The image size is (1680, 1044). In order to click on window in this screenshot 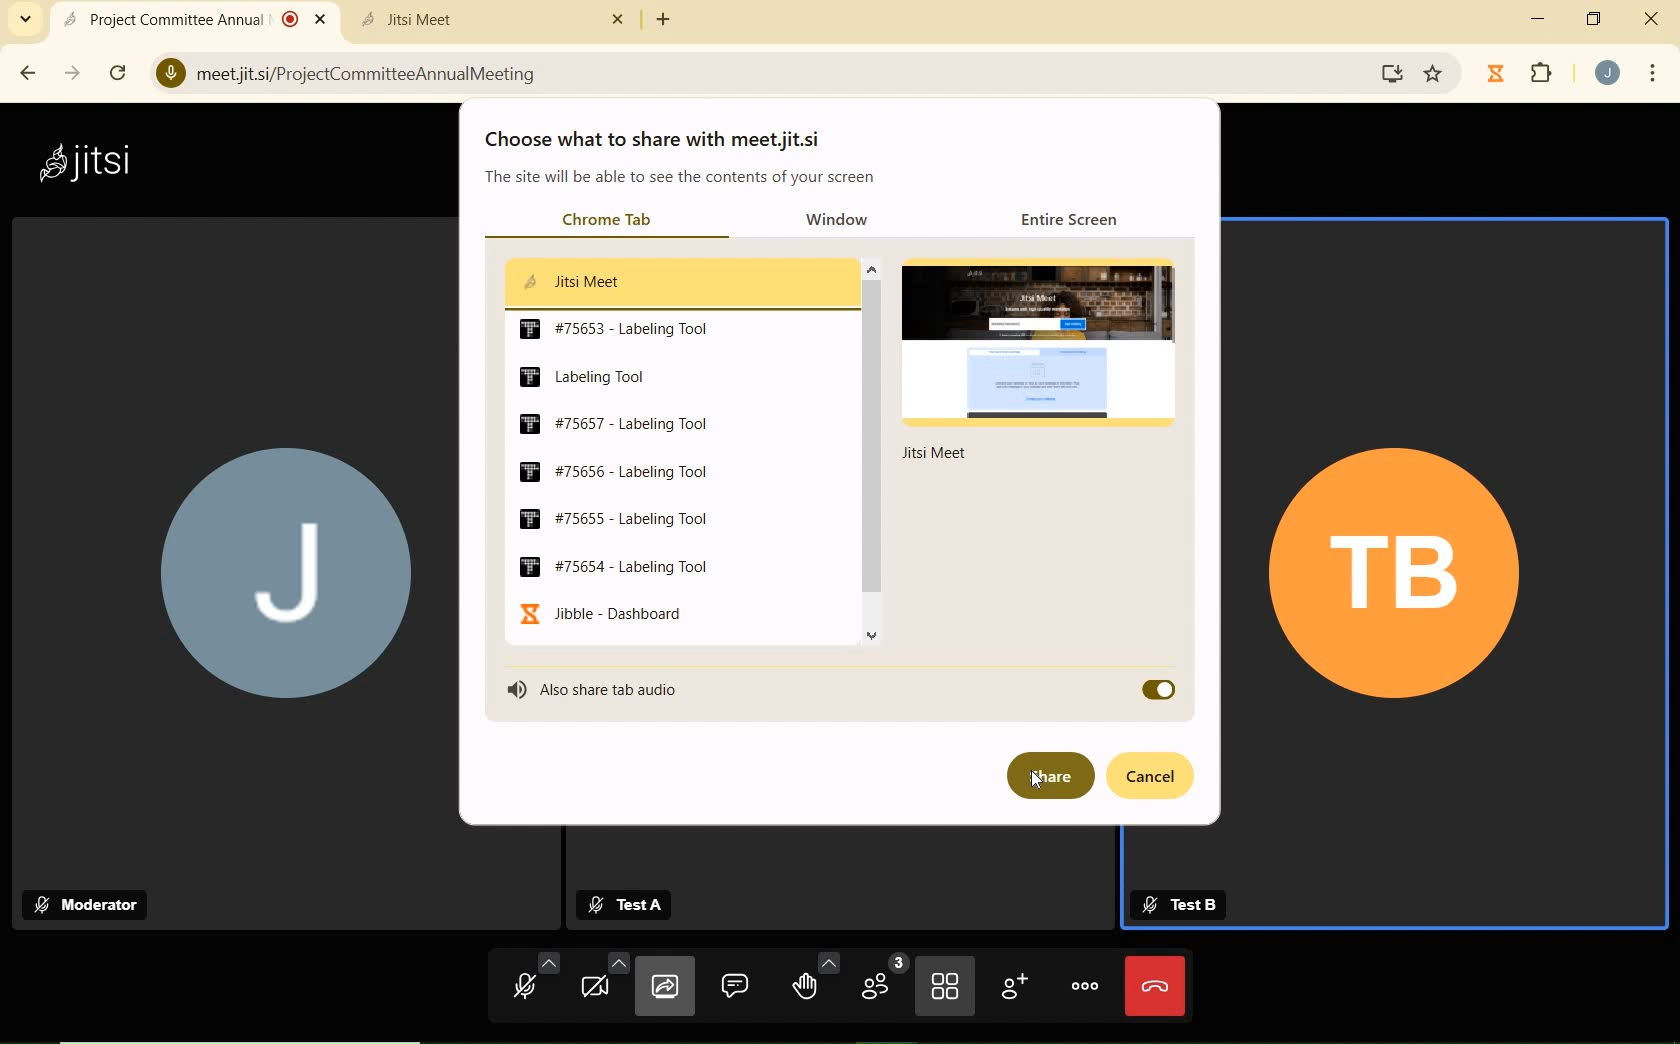, I will do `click(842, 219)`.